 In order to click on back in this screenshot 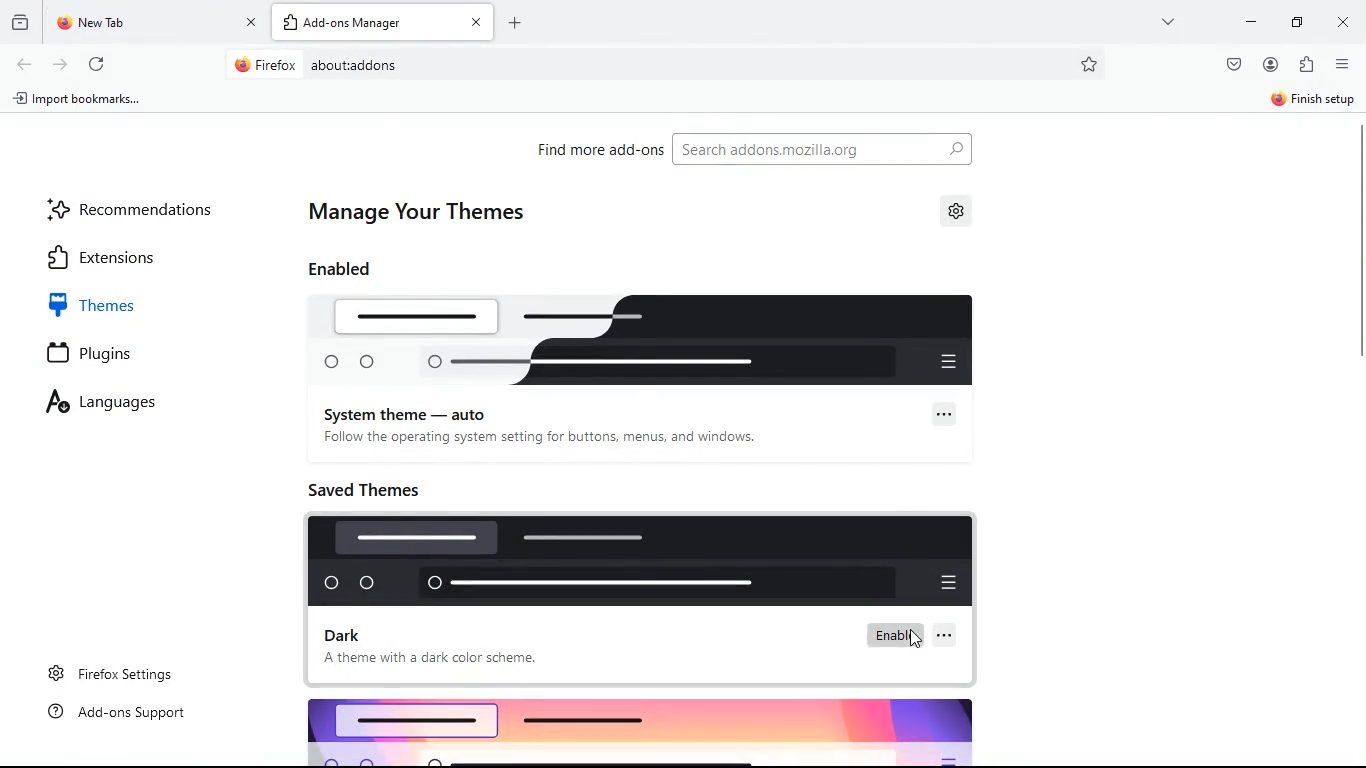, I will do `click(25, 64)`.